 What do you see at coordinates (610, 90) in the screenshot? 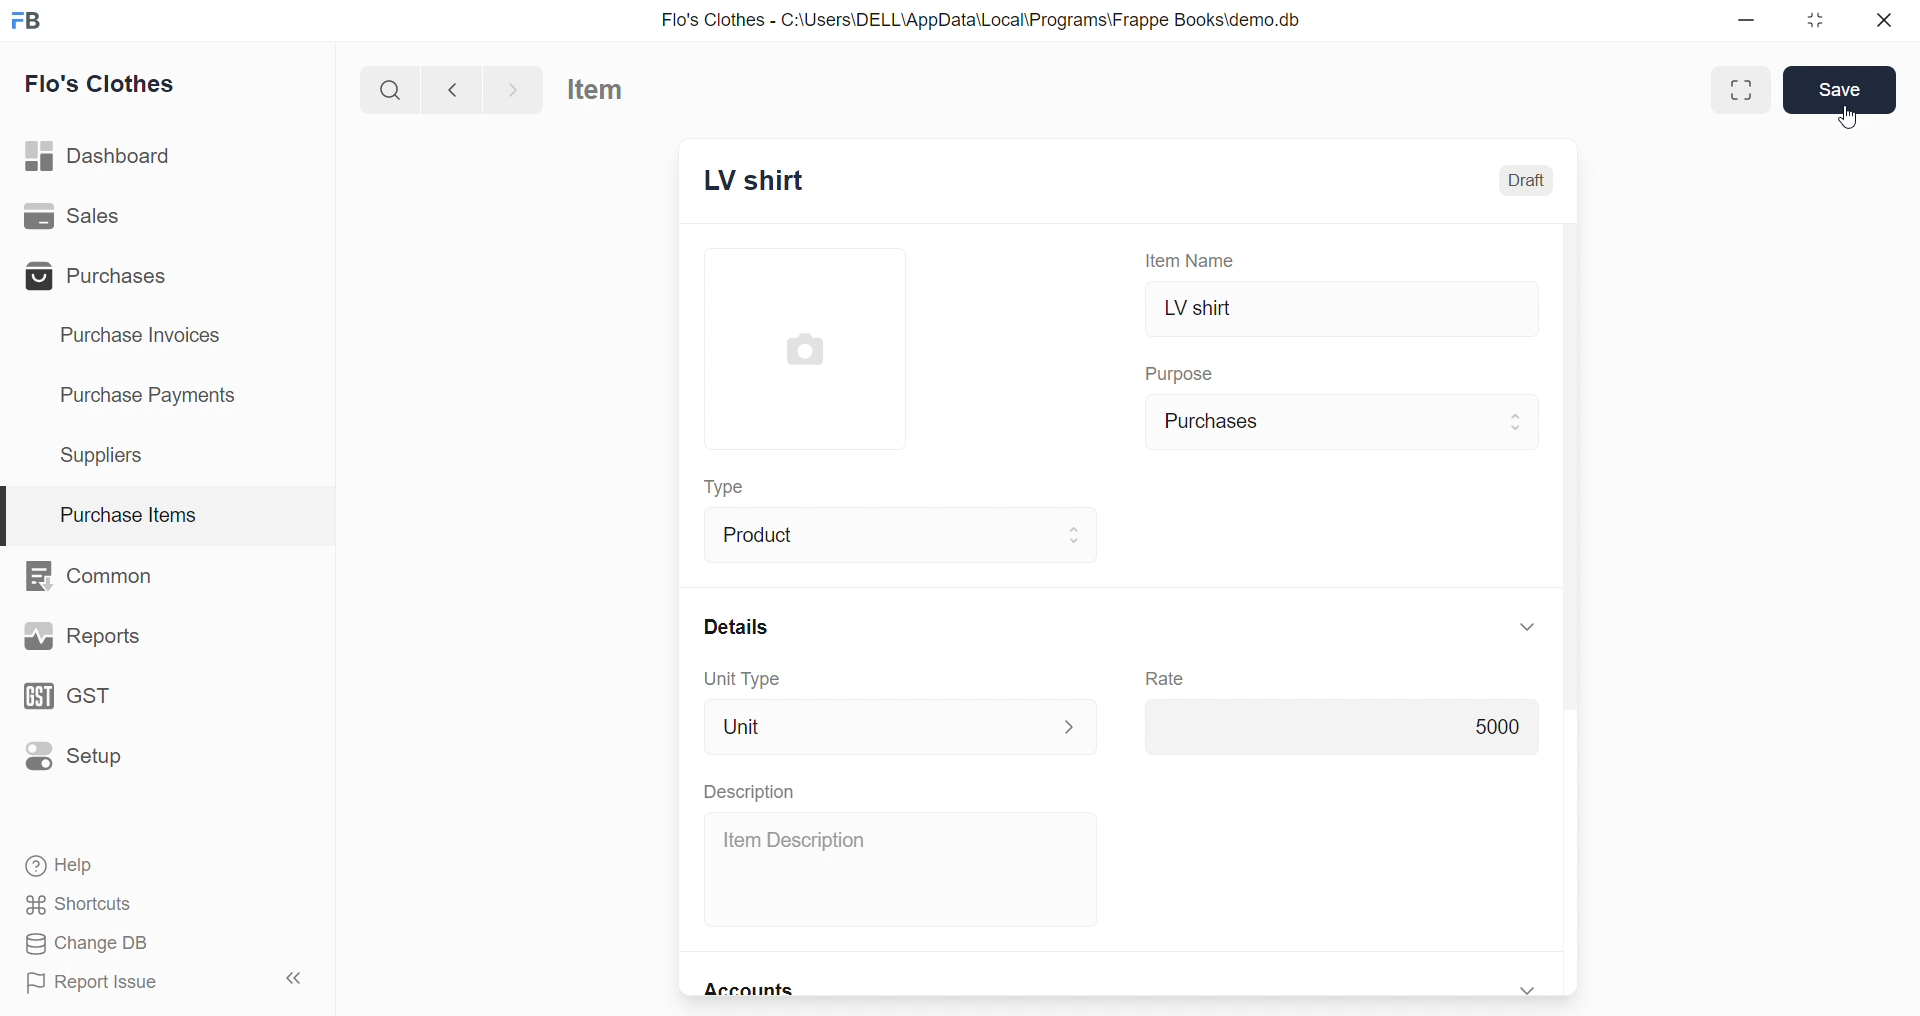
I see `Item` at bounding box center [610, 90].